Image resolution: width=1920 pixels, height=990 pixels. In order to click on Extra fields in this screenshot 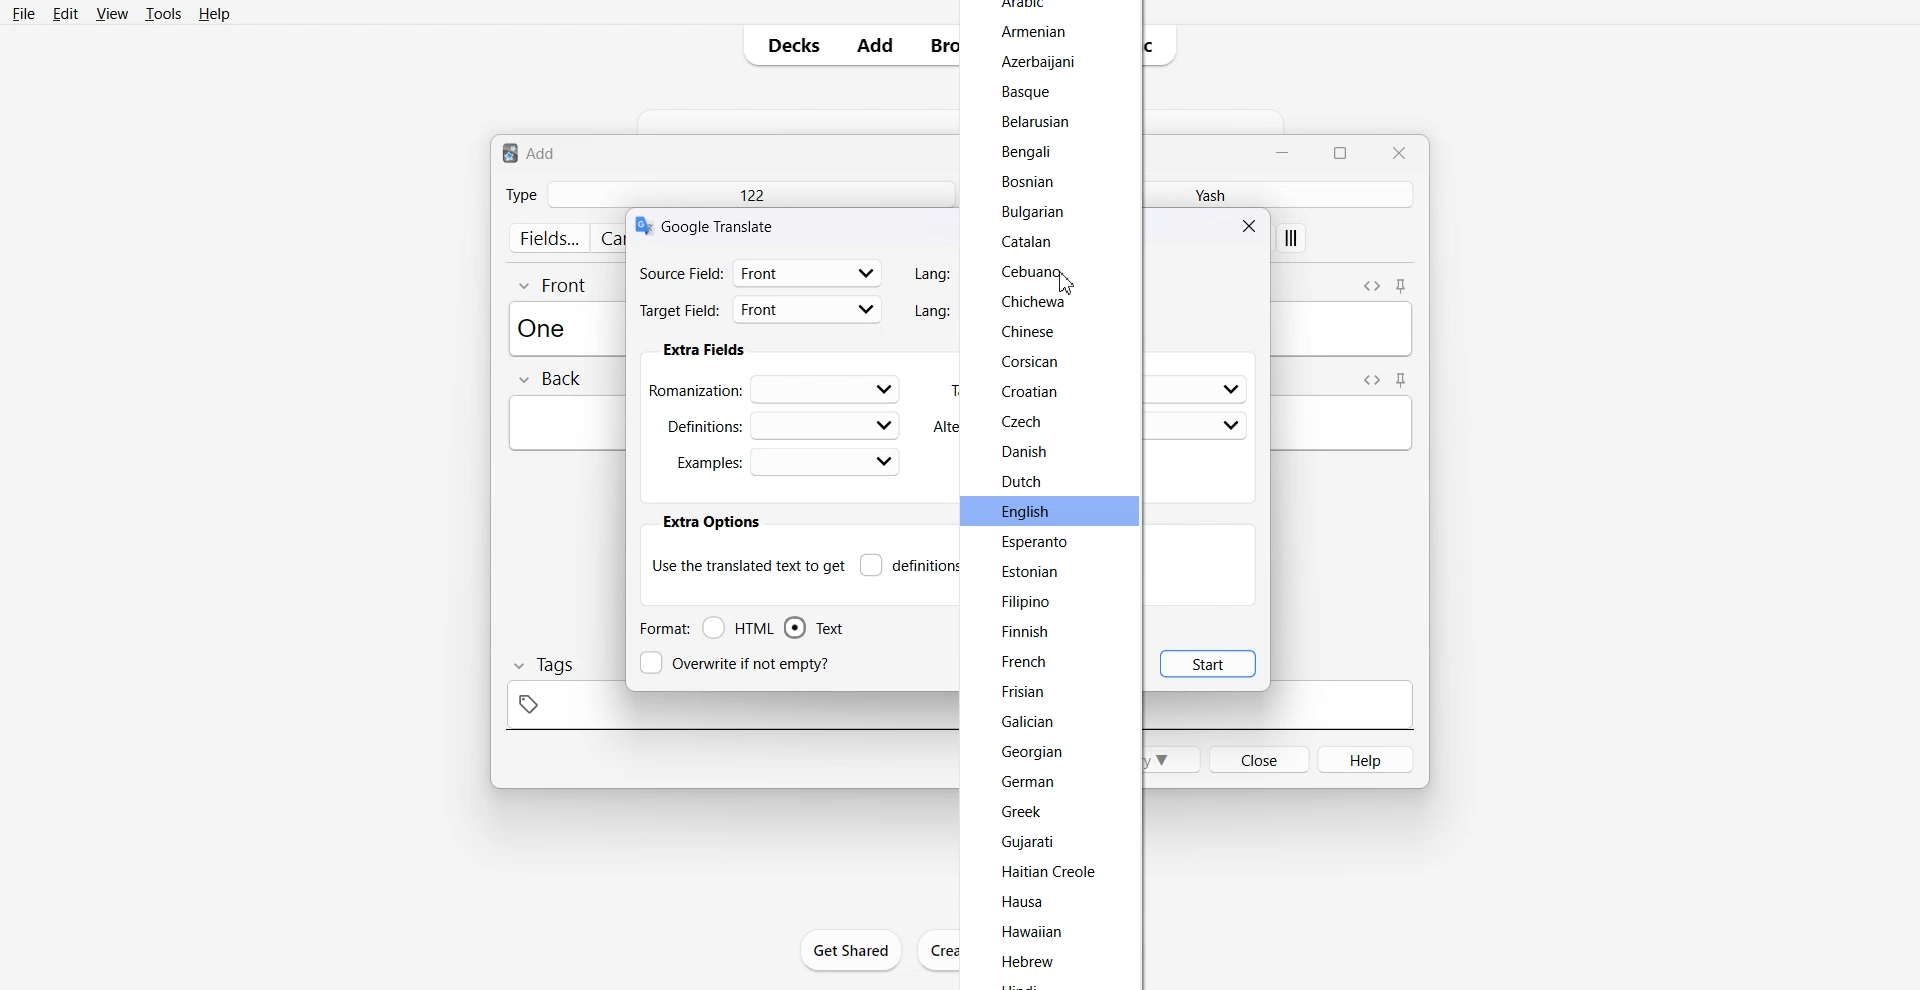, I will do `click(704, 350)`.